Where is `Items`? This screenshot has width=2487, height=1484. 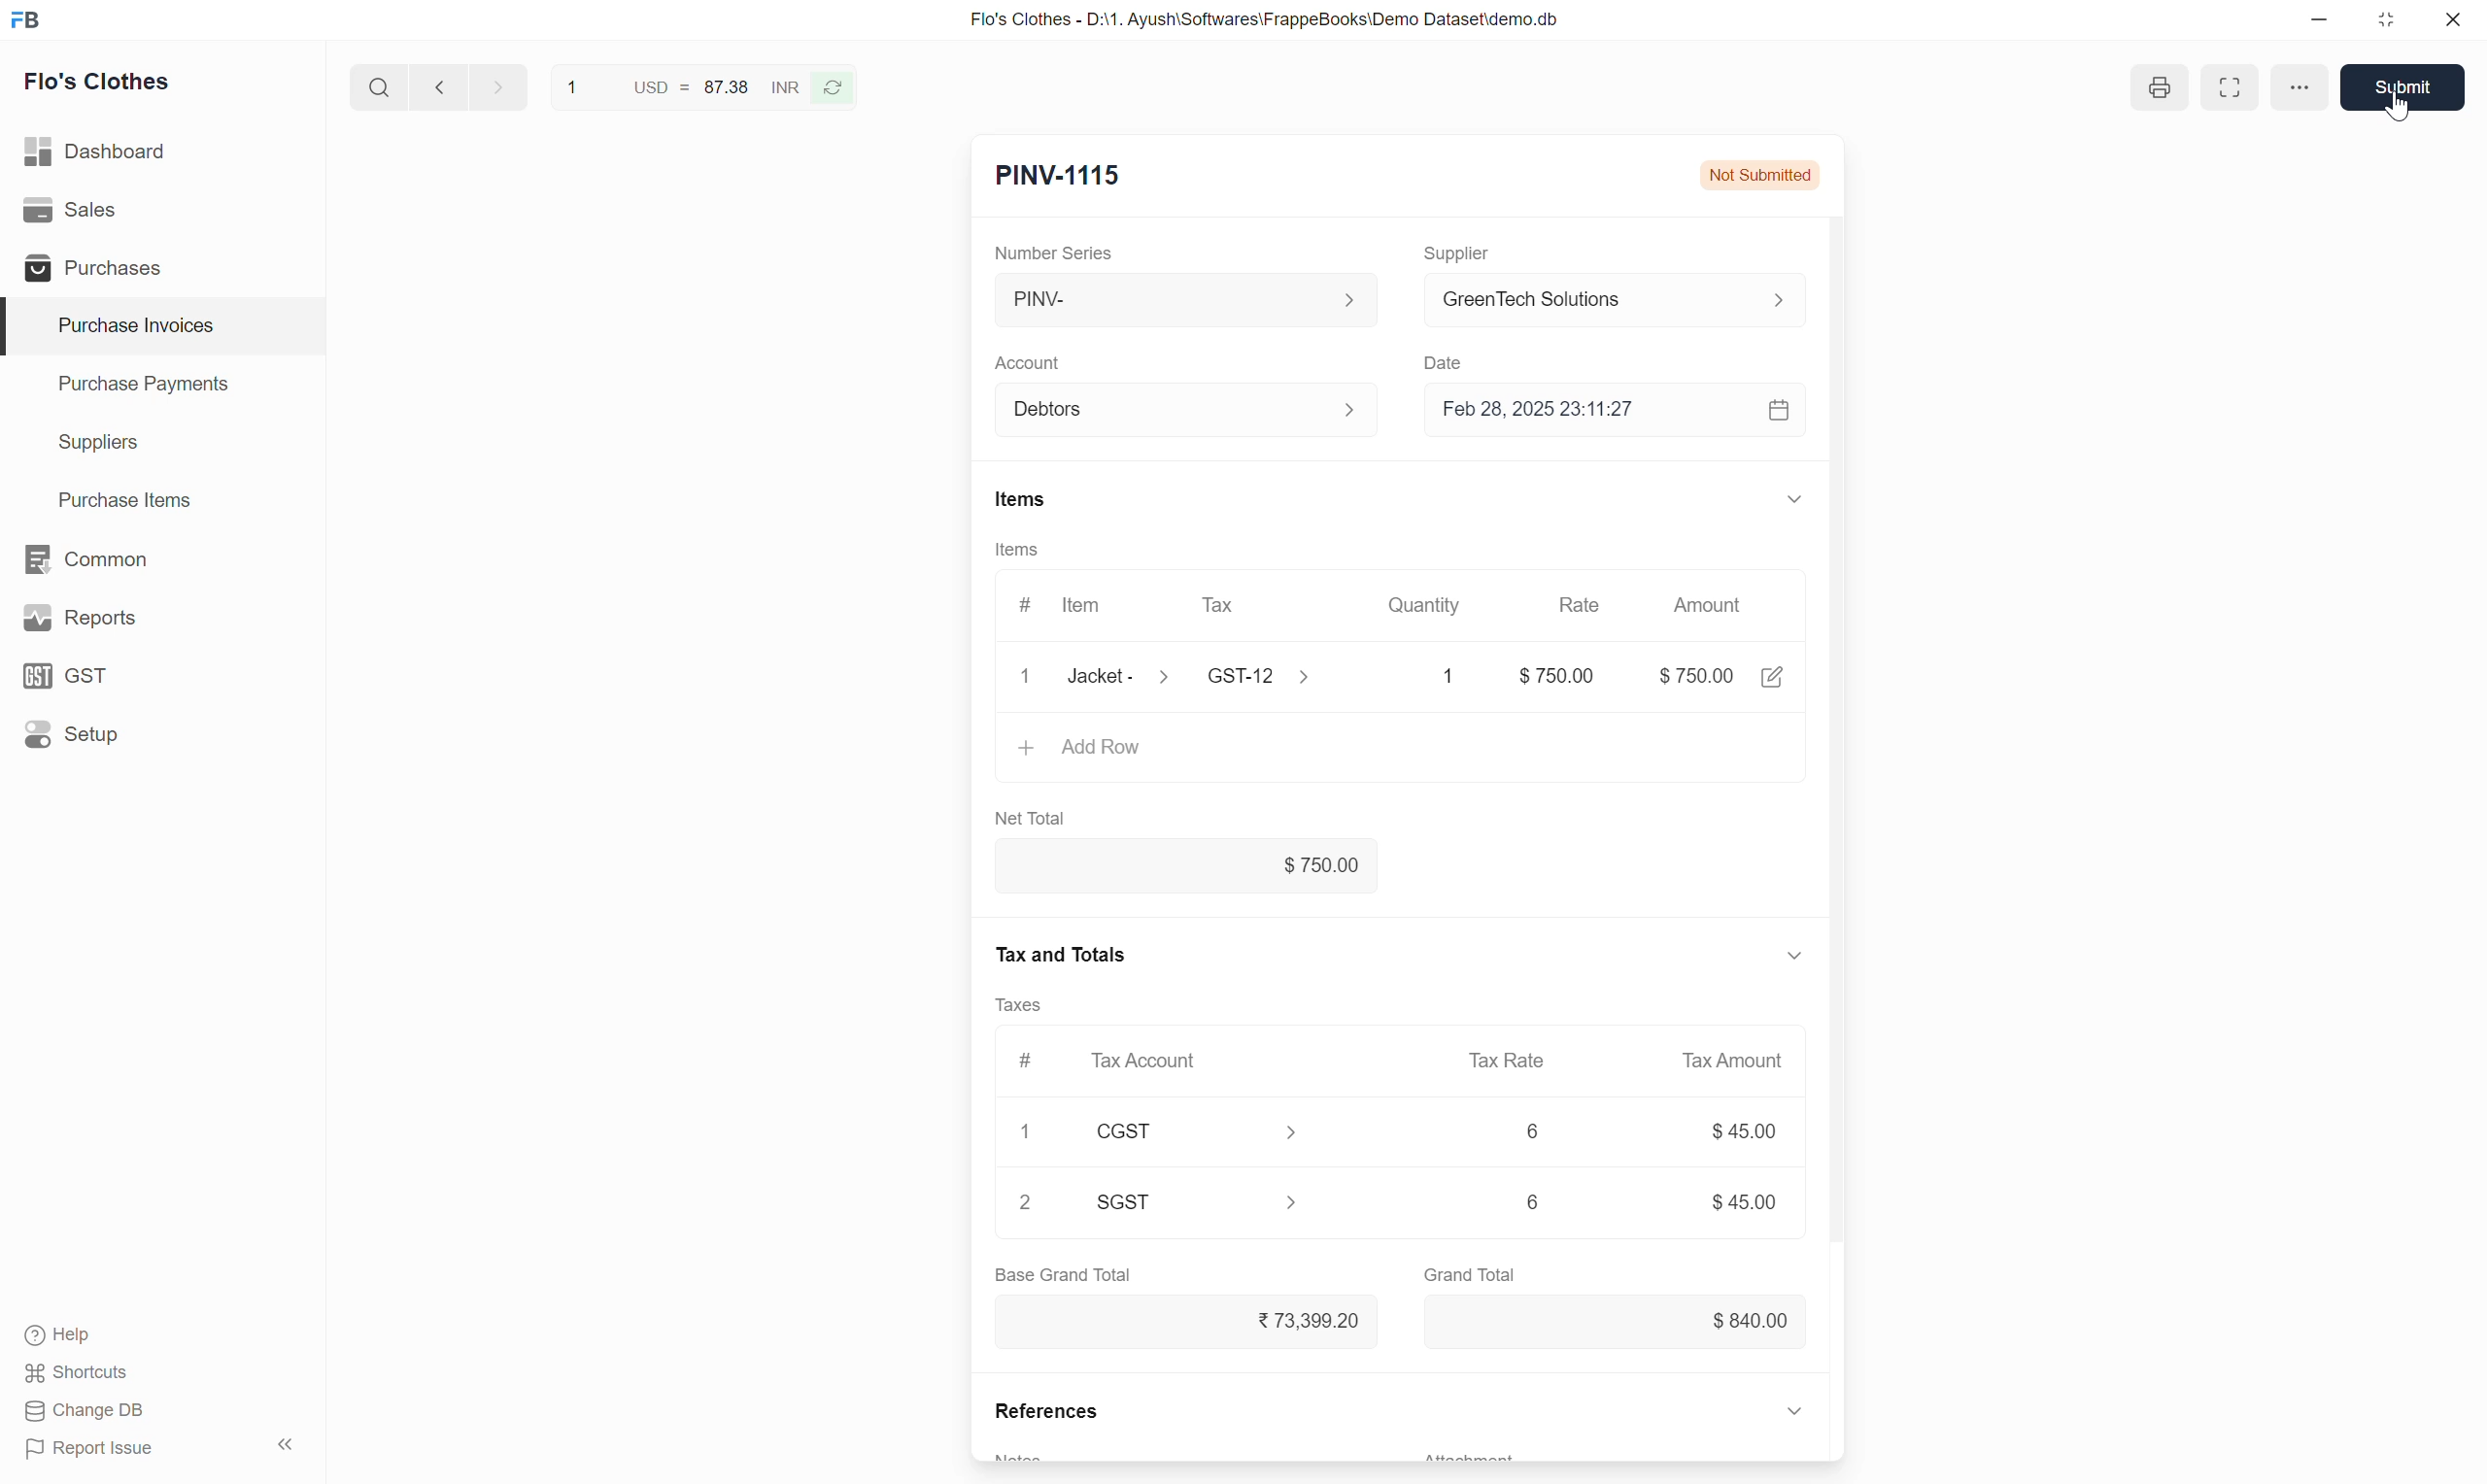 Items is located at coordinates (1022, 499).